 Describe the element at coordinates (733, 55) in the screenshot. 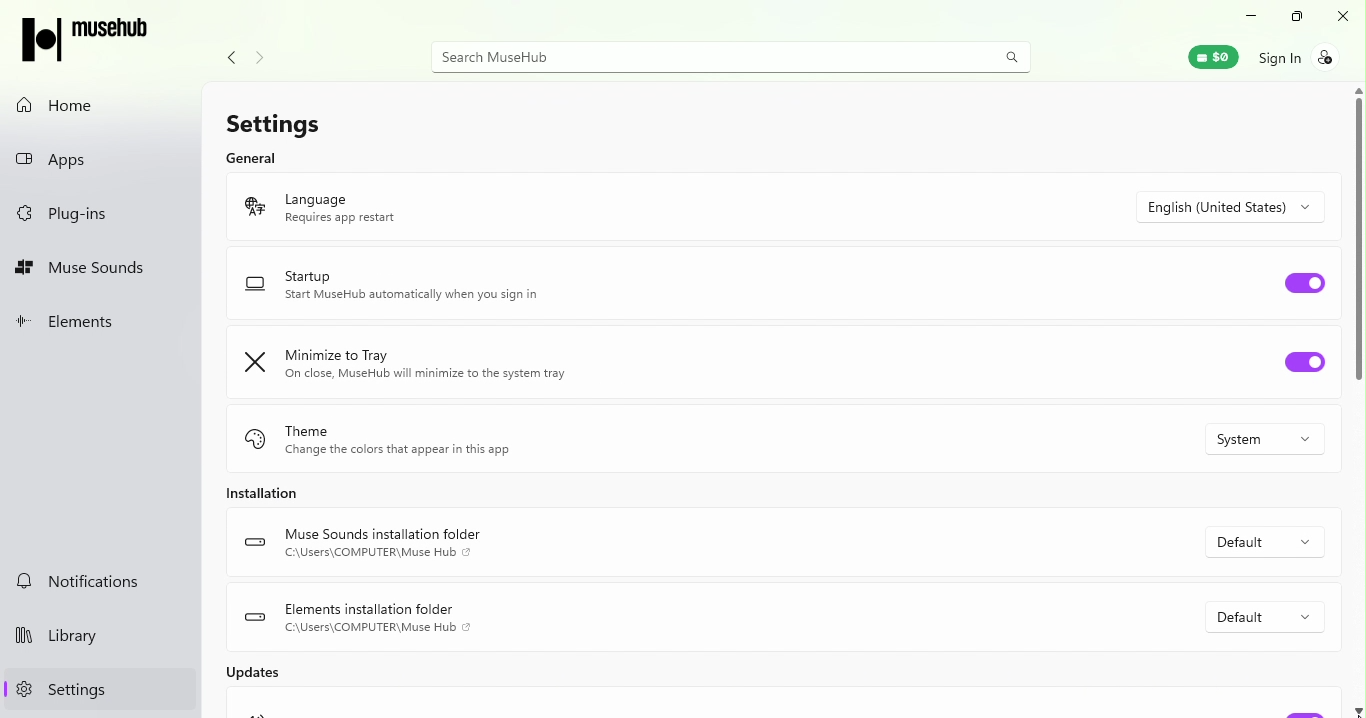

I see `Search bar` at that location.